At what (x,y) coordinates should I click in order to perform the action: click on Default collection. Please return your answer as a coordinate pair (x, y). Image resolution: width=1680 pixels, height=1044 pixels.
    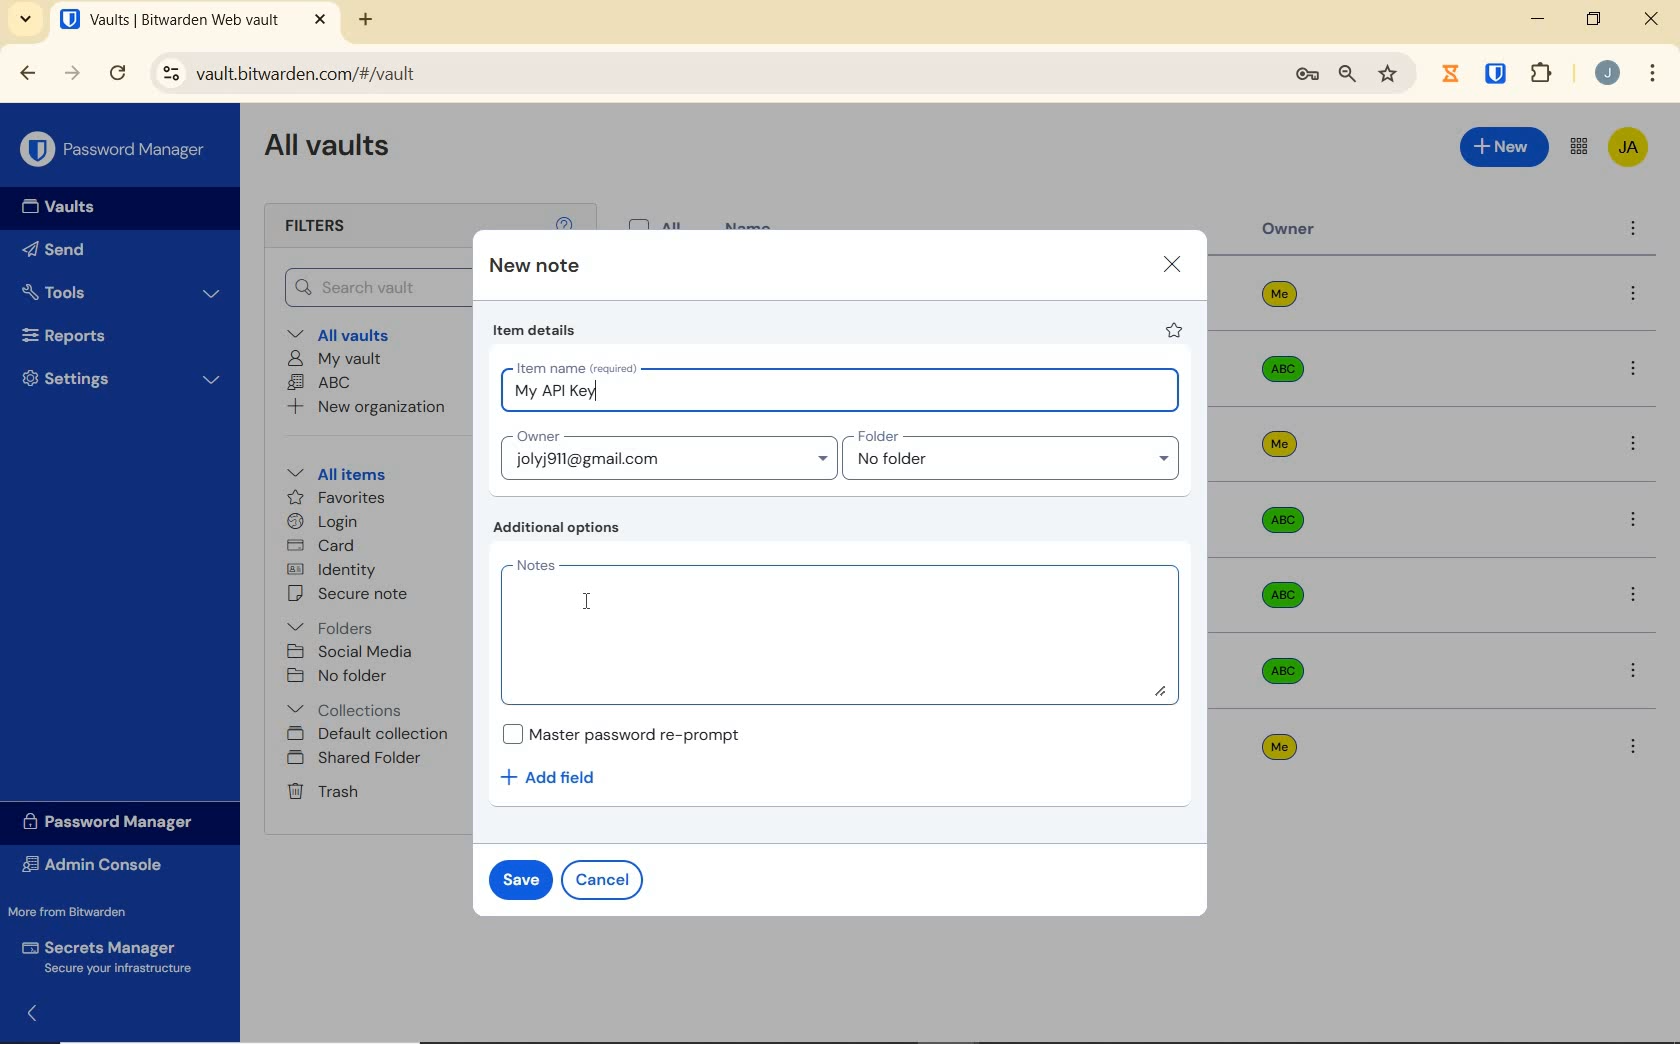
    Looking at the image, I should click on (373, 735).